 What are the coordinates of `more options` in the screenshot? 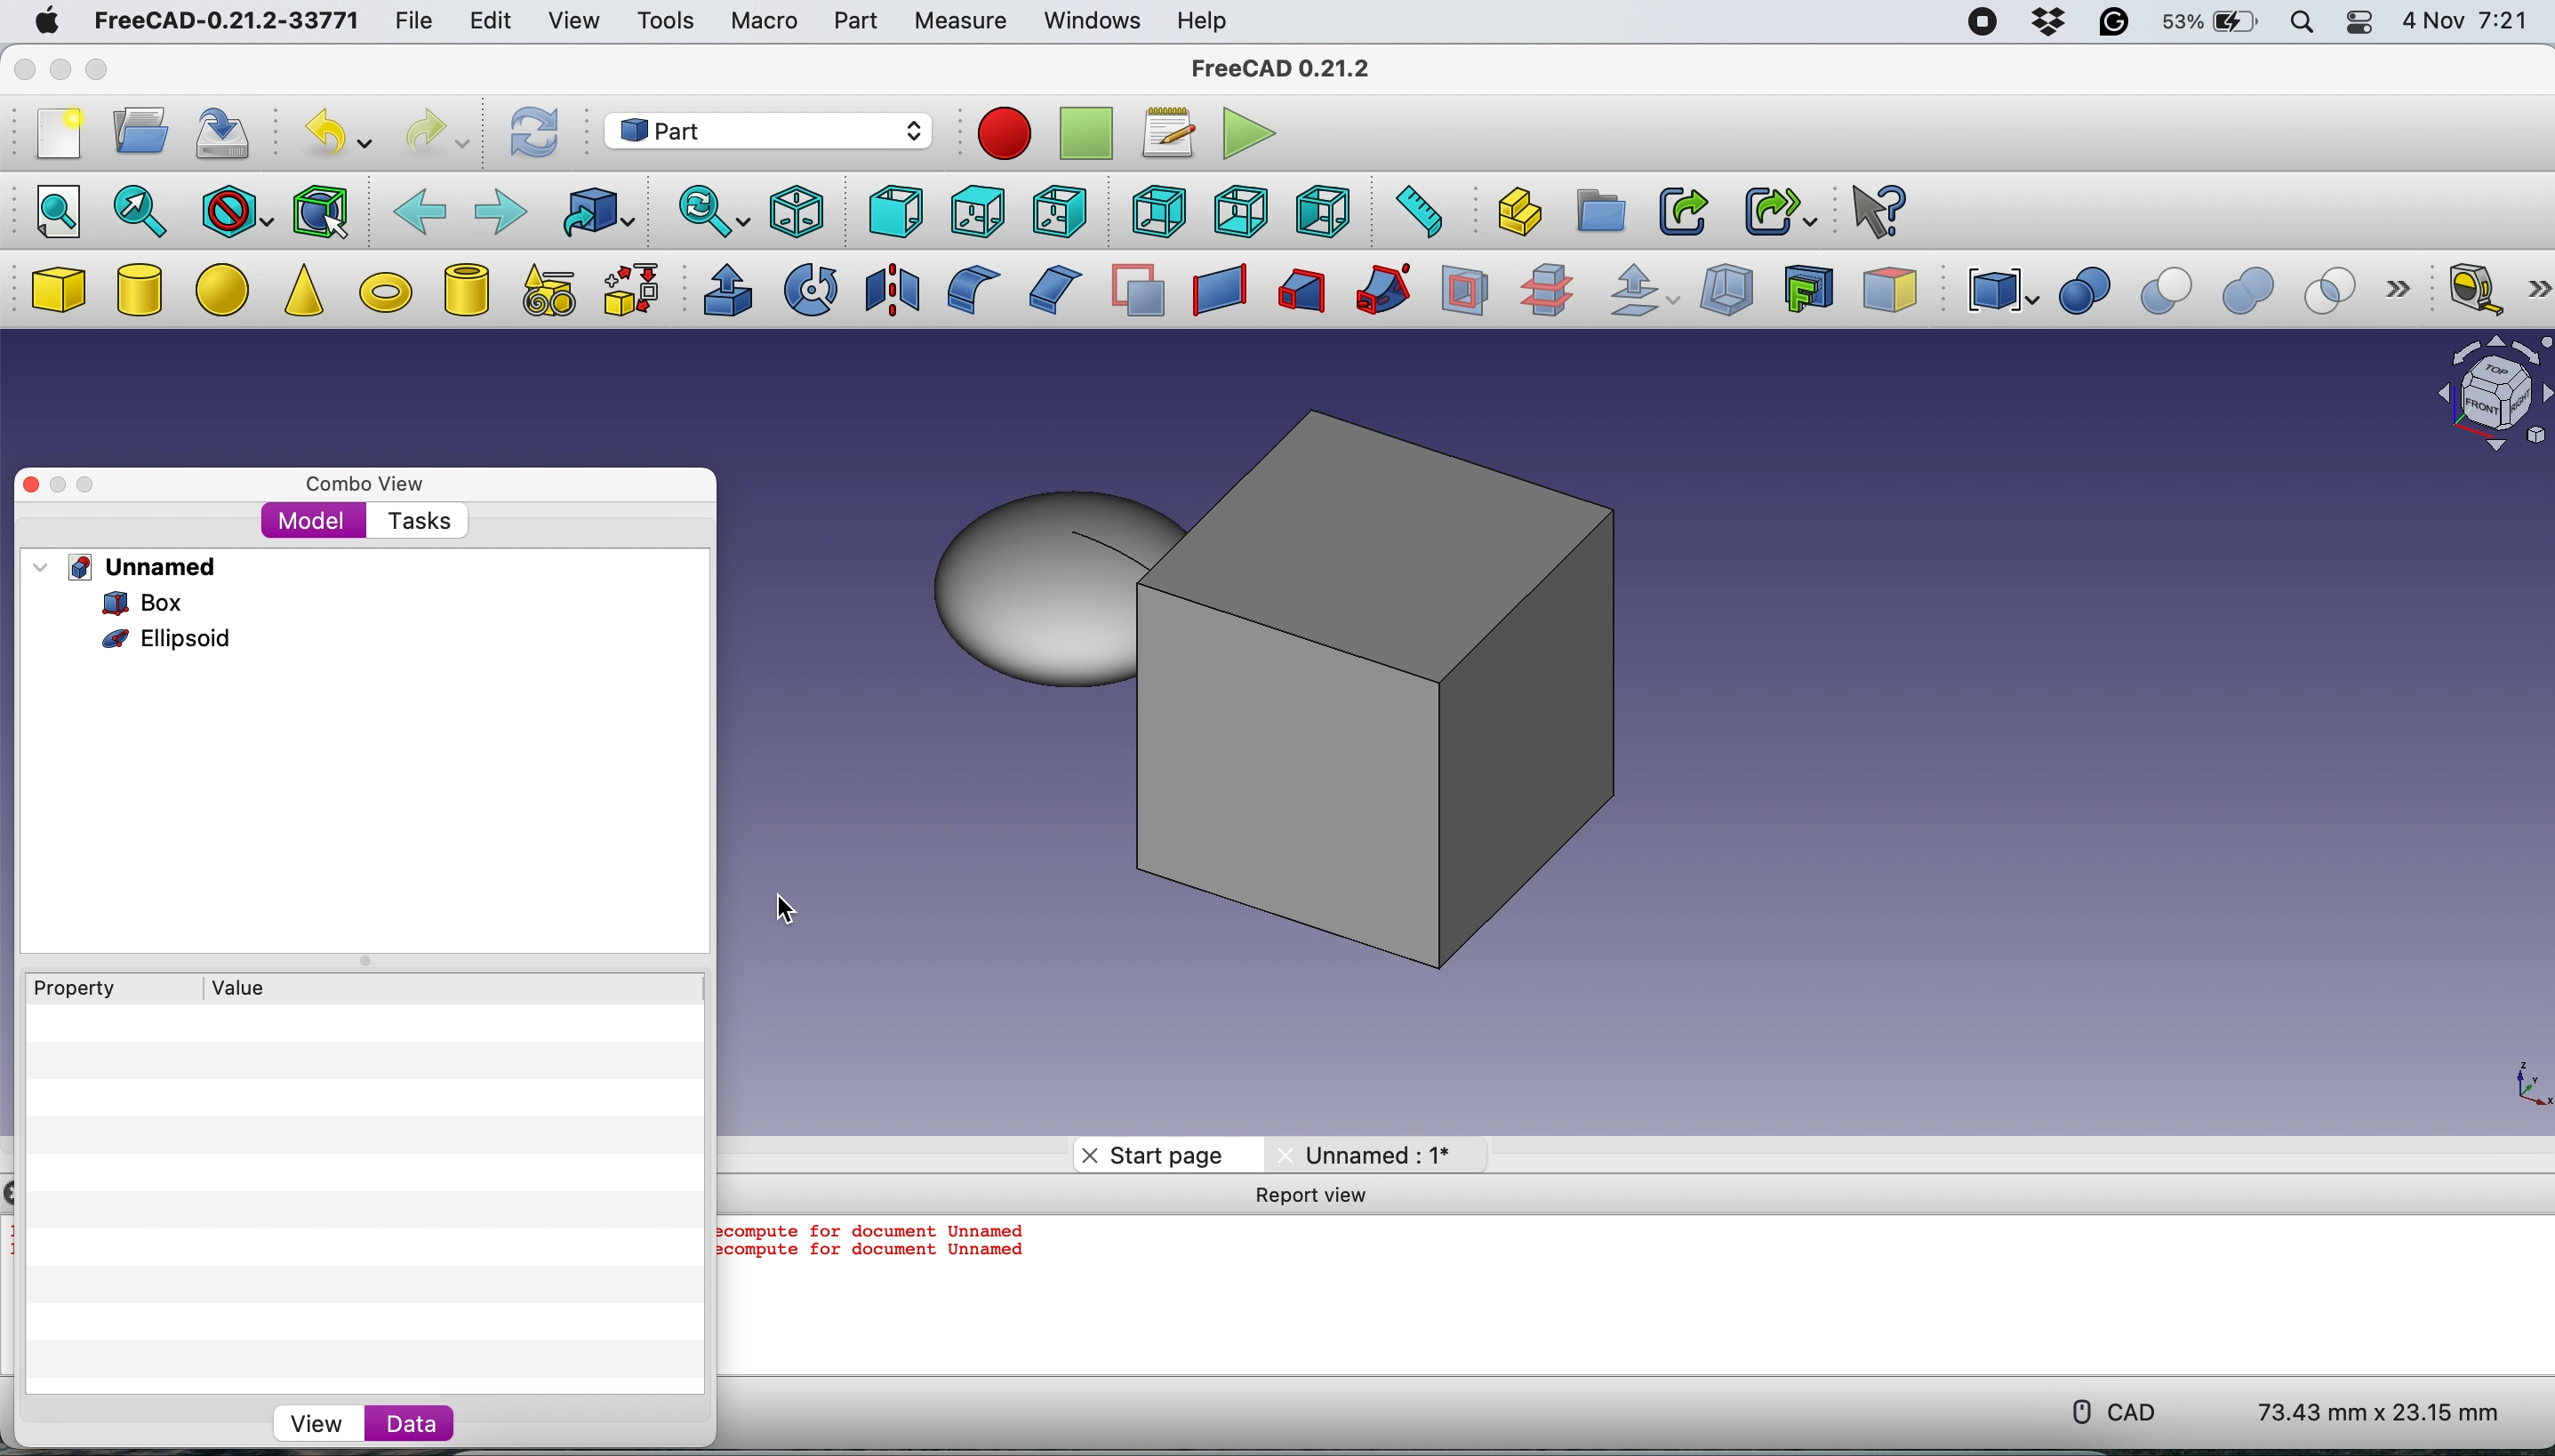 It's located at (2539, 288).